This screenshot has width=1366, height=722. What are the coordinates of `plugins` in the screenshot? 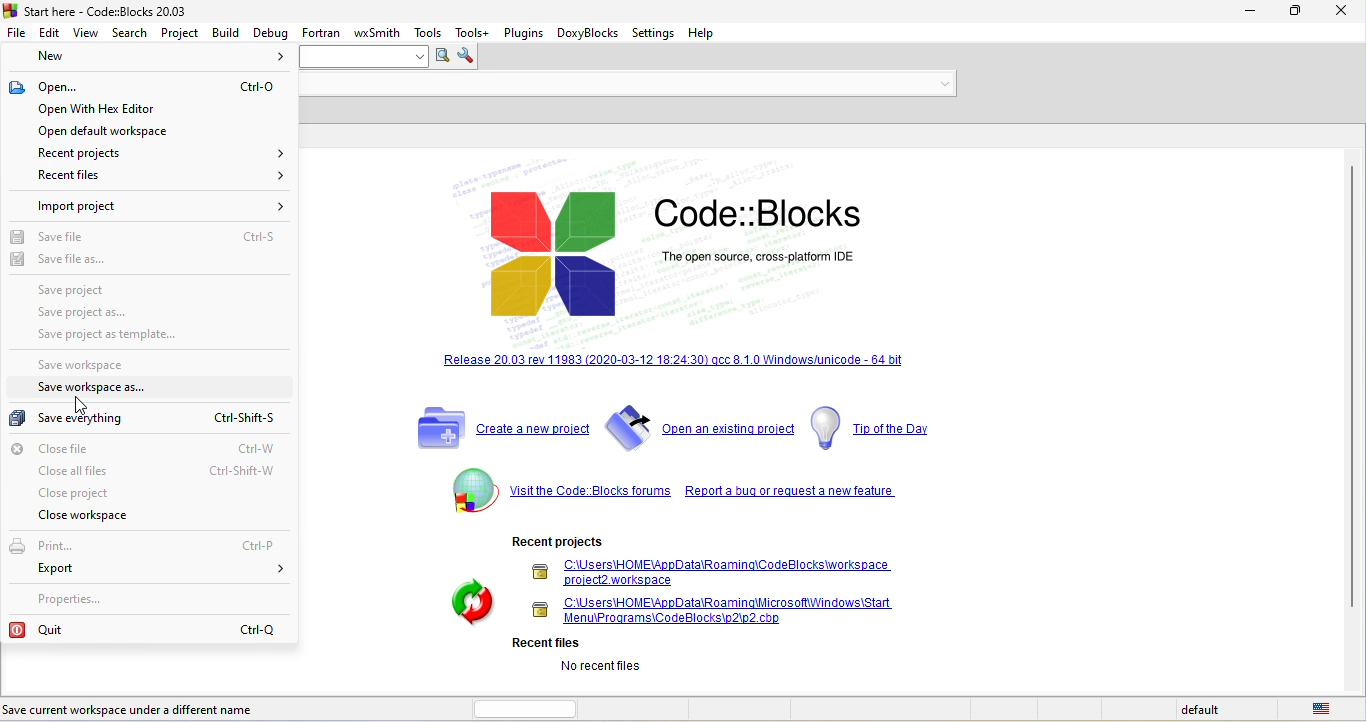 It's located at (523, 31).